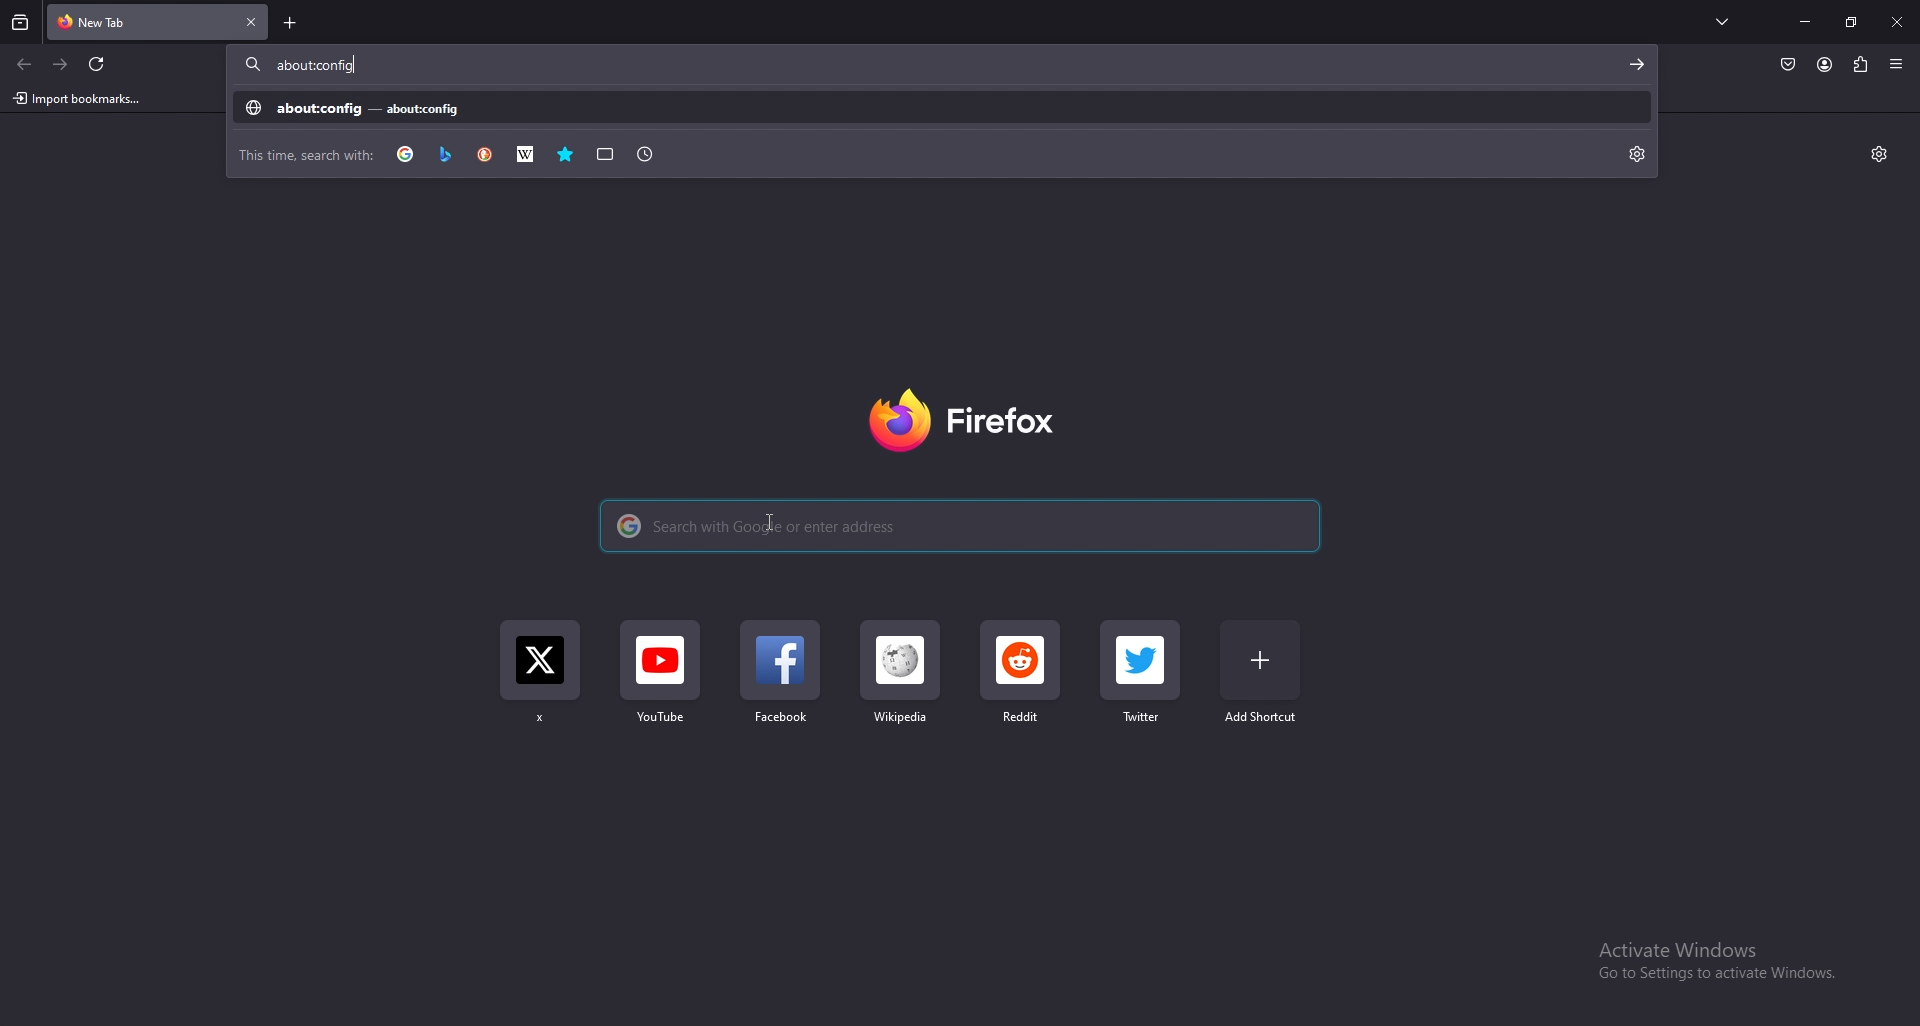 The height and width of the screenshot is (1026, 1920). I want to click on recent browsing, so click(21, 23).